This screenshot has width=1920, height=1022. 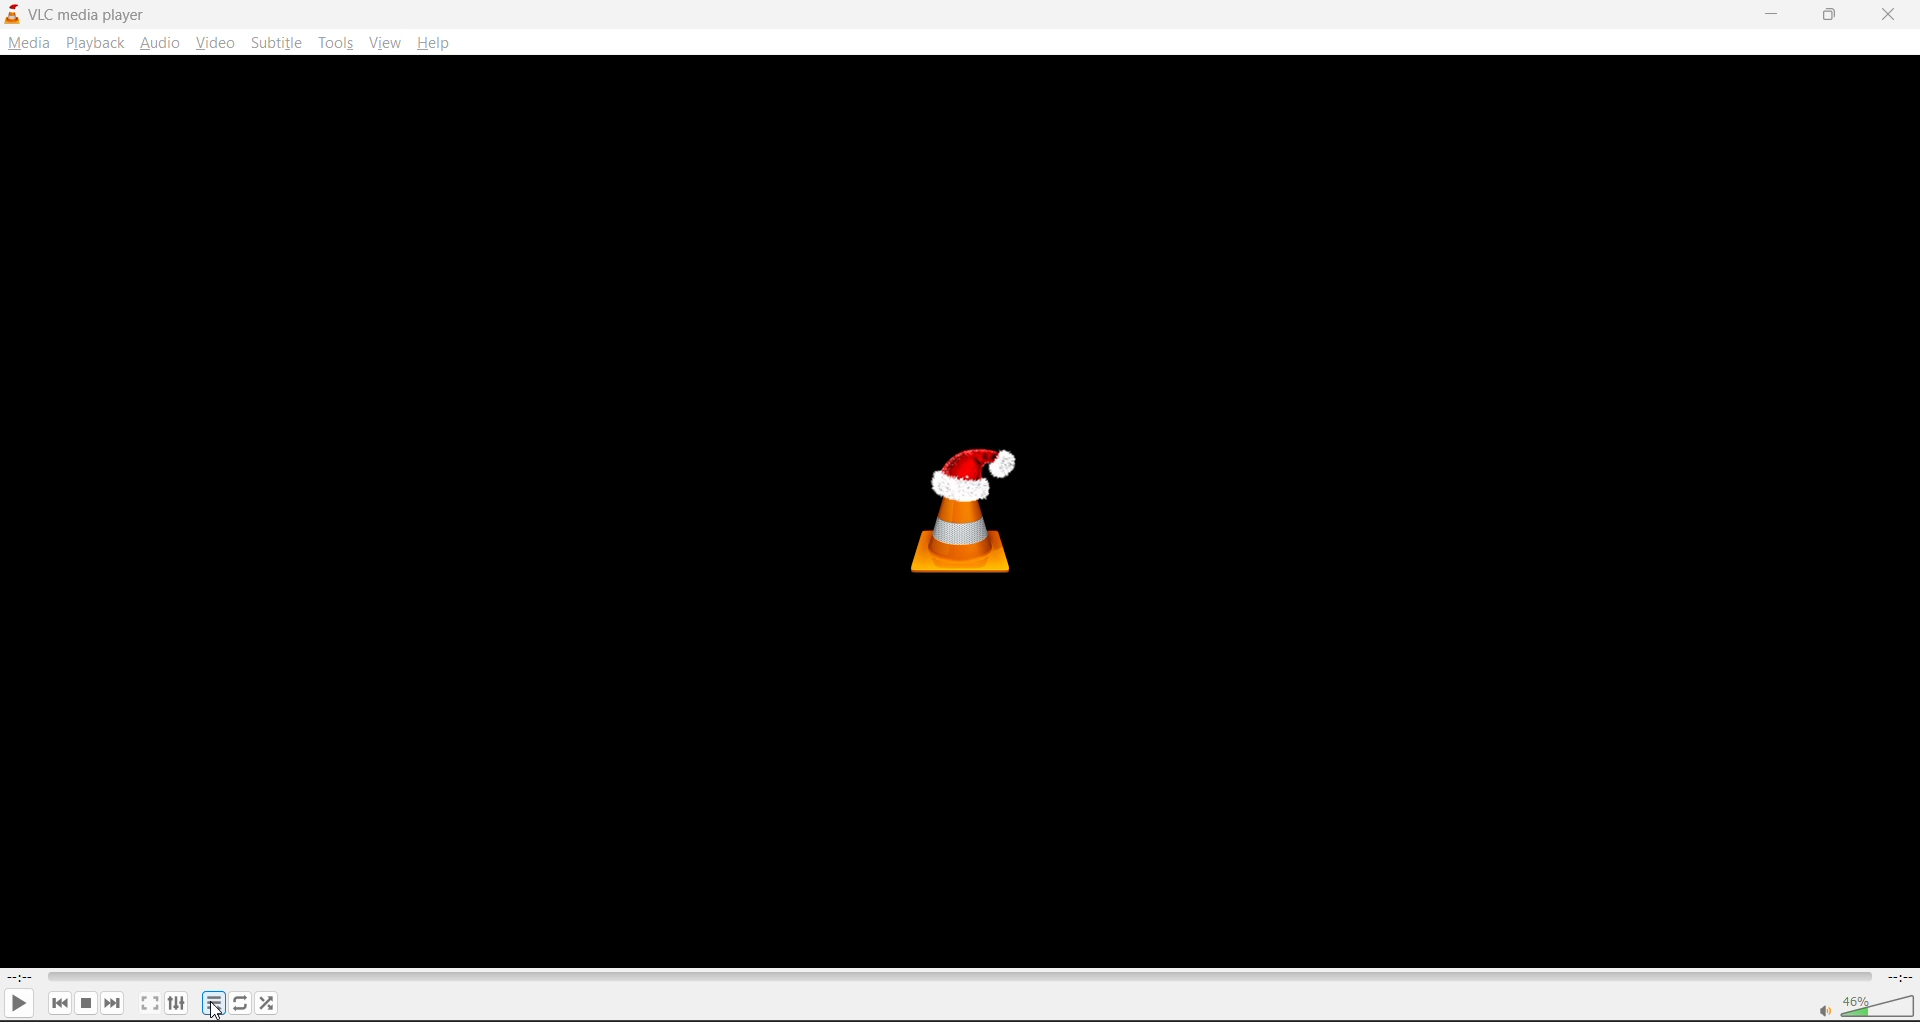 What do you see at coordinates (157, 45) in the screenshot?
I see `audio` at bounding box center [157, 45].